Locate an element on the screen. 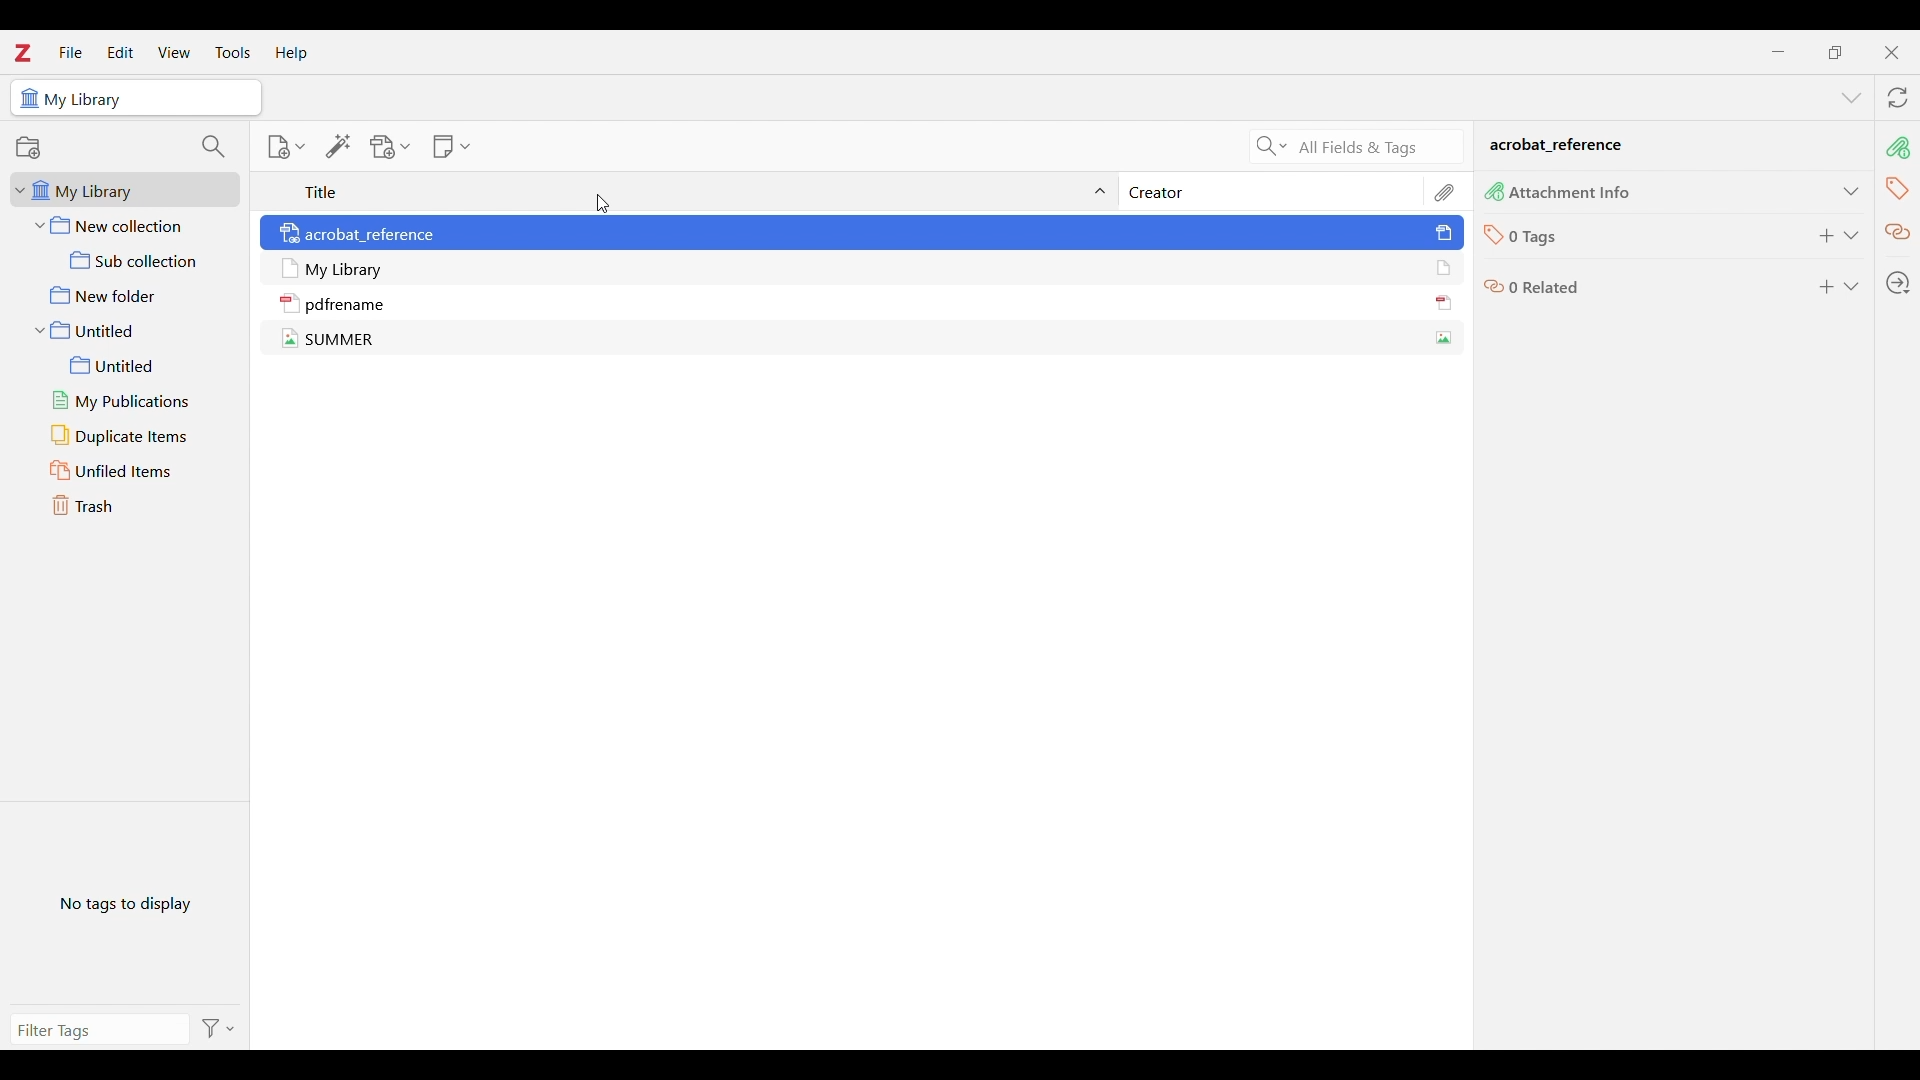 The height and width of the screenshot is (1080, 1920). New item options is located at coordinates (286, 146).